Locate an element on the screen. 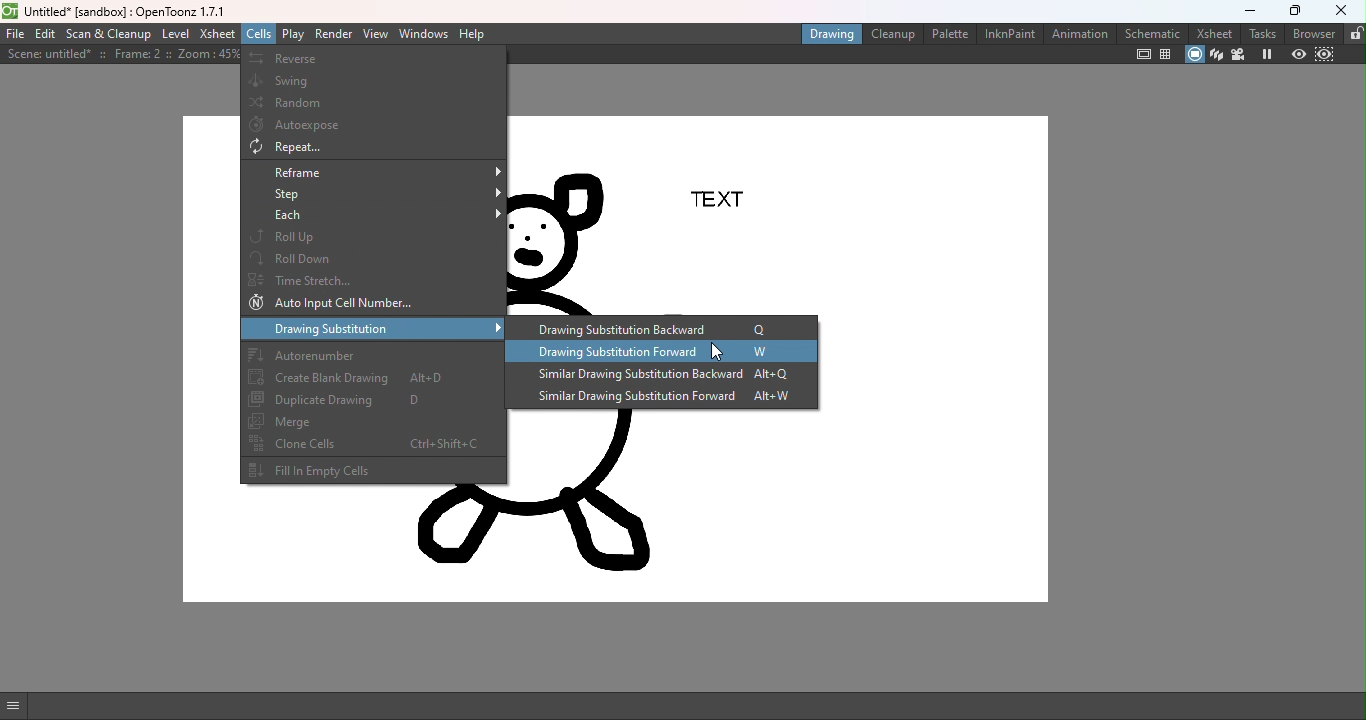  Sub-camera preview is located at coordinates (1325, 55).